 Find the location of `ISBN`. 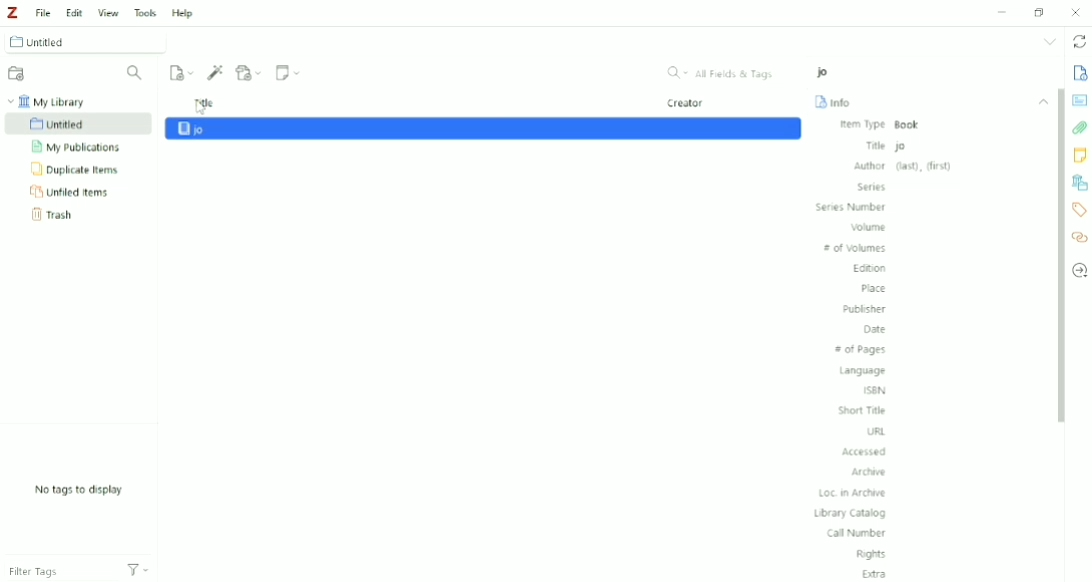

ISBN is located at coordinates (877, 390).